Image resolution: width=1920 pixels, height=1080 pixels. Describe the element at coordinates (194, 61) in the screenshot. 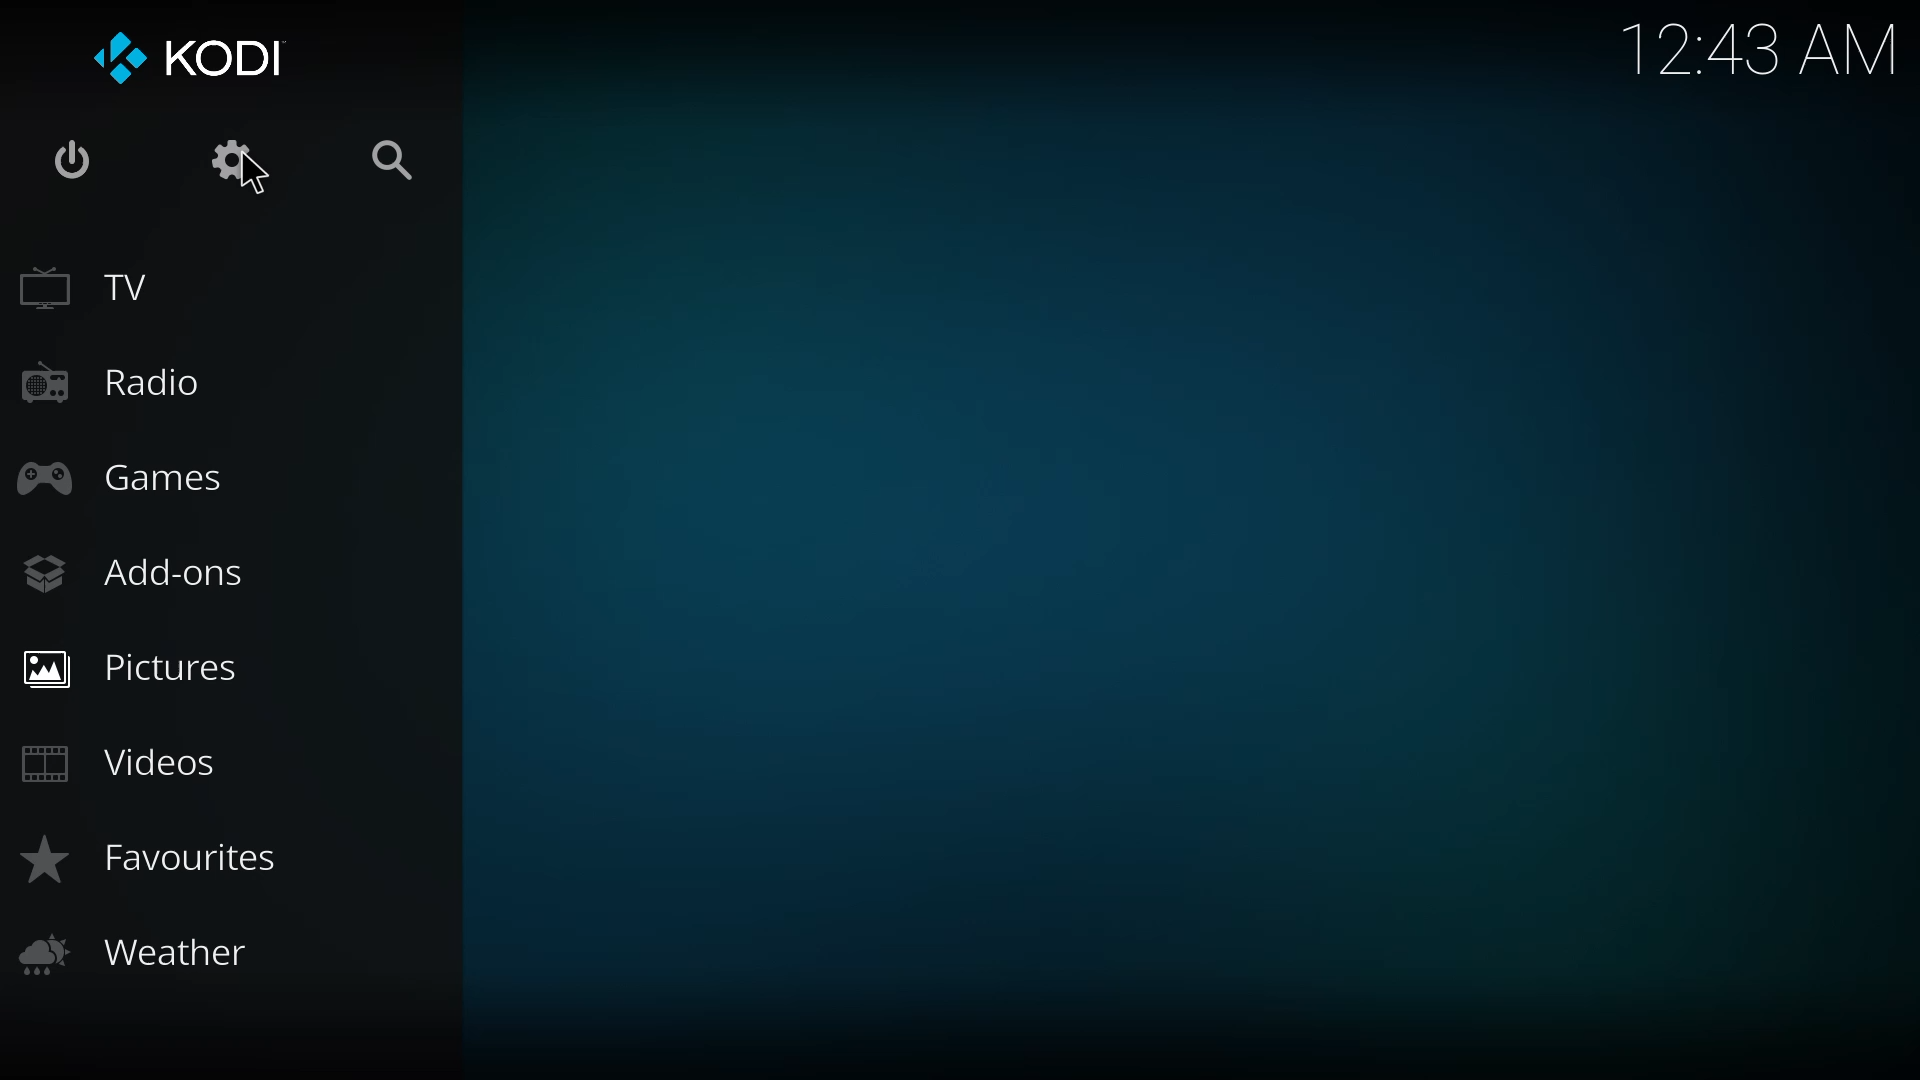

I see `kodi` at that location.